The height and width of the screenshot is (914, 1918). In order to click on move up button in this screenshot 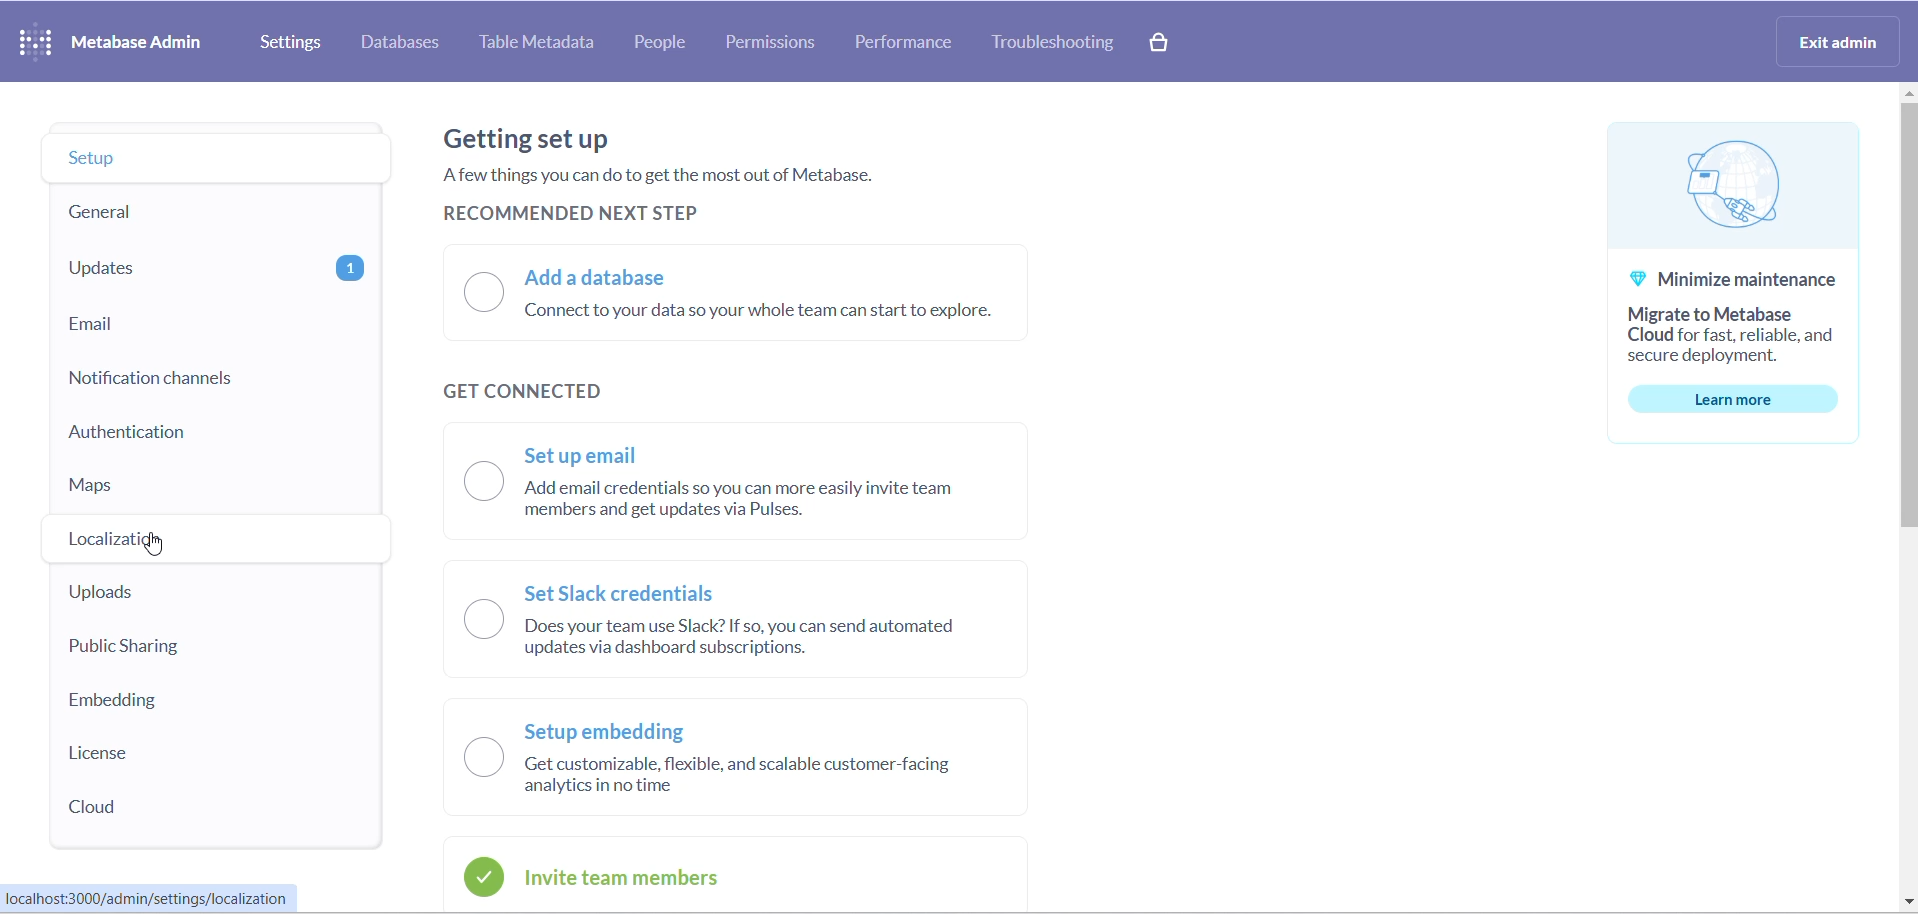, I will do `click(1906, 97)`.